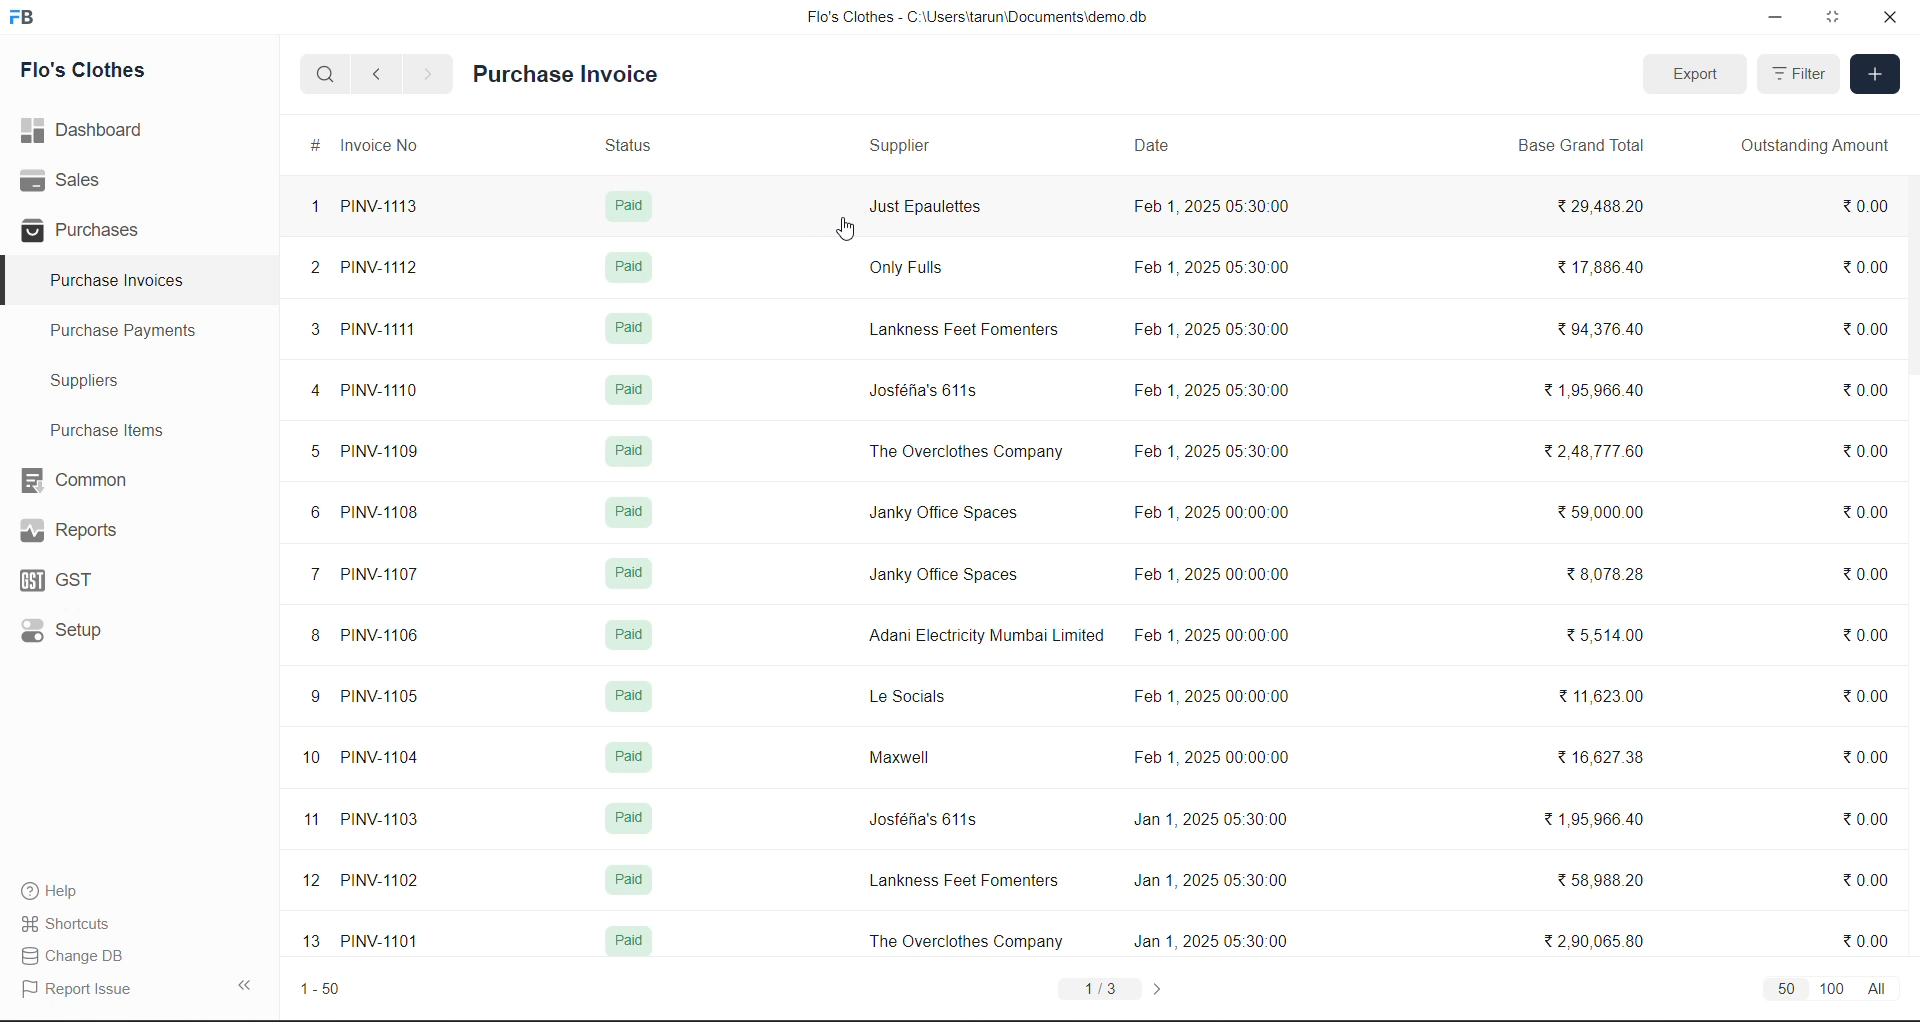  I want to click on ₹0.00, so click(1870, 759).